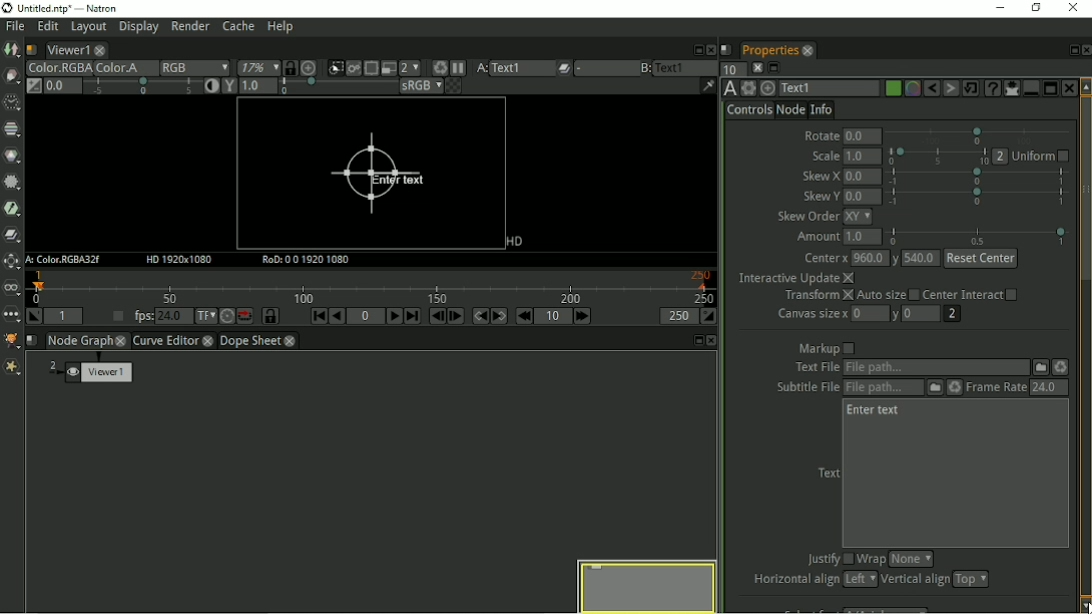 The width and height of the screenshot is (1092, 614). Describe the element at coordinates (47, 28) in the screenshot. I see `Edit` at that location.